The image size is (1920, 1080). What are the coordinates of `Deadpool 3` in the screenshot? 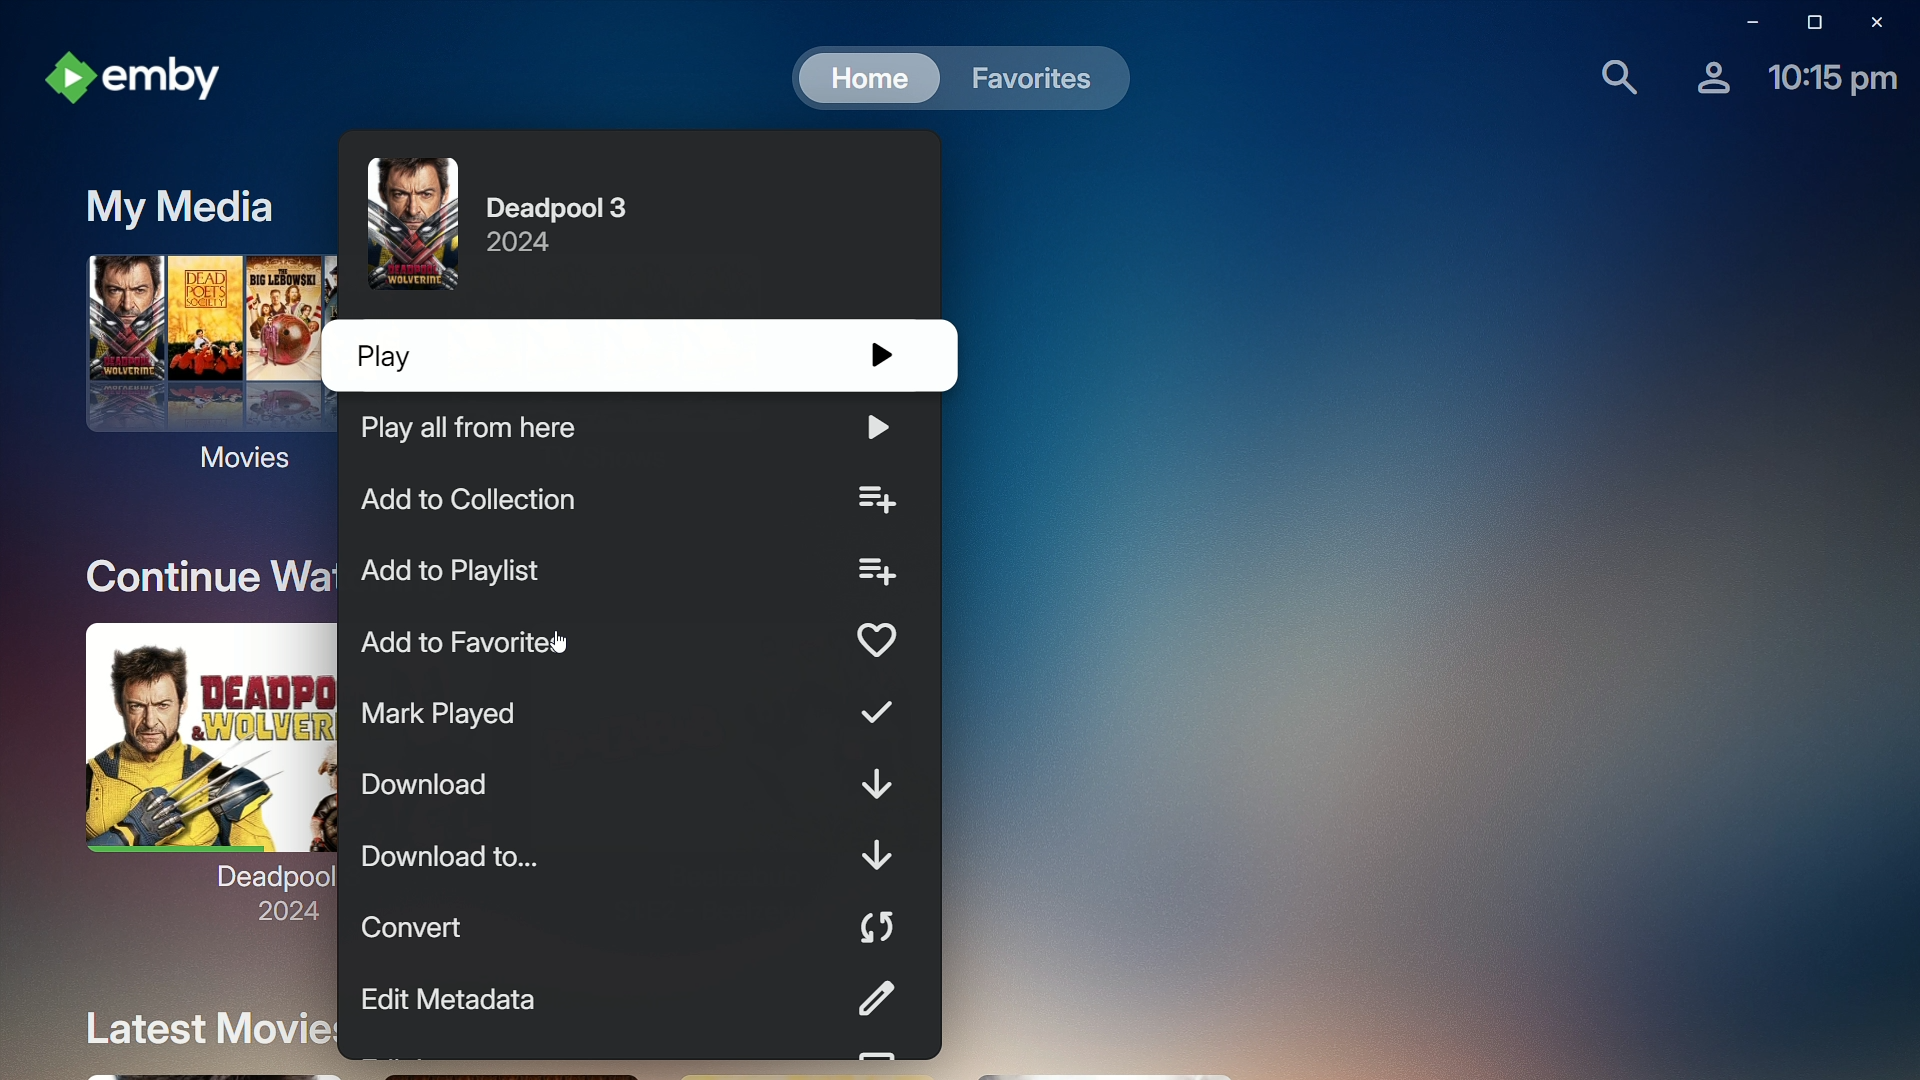 It's located at (518, 218).